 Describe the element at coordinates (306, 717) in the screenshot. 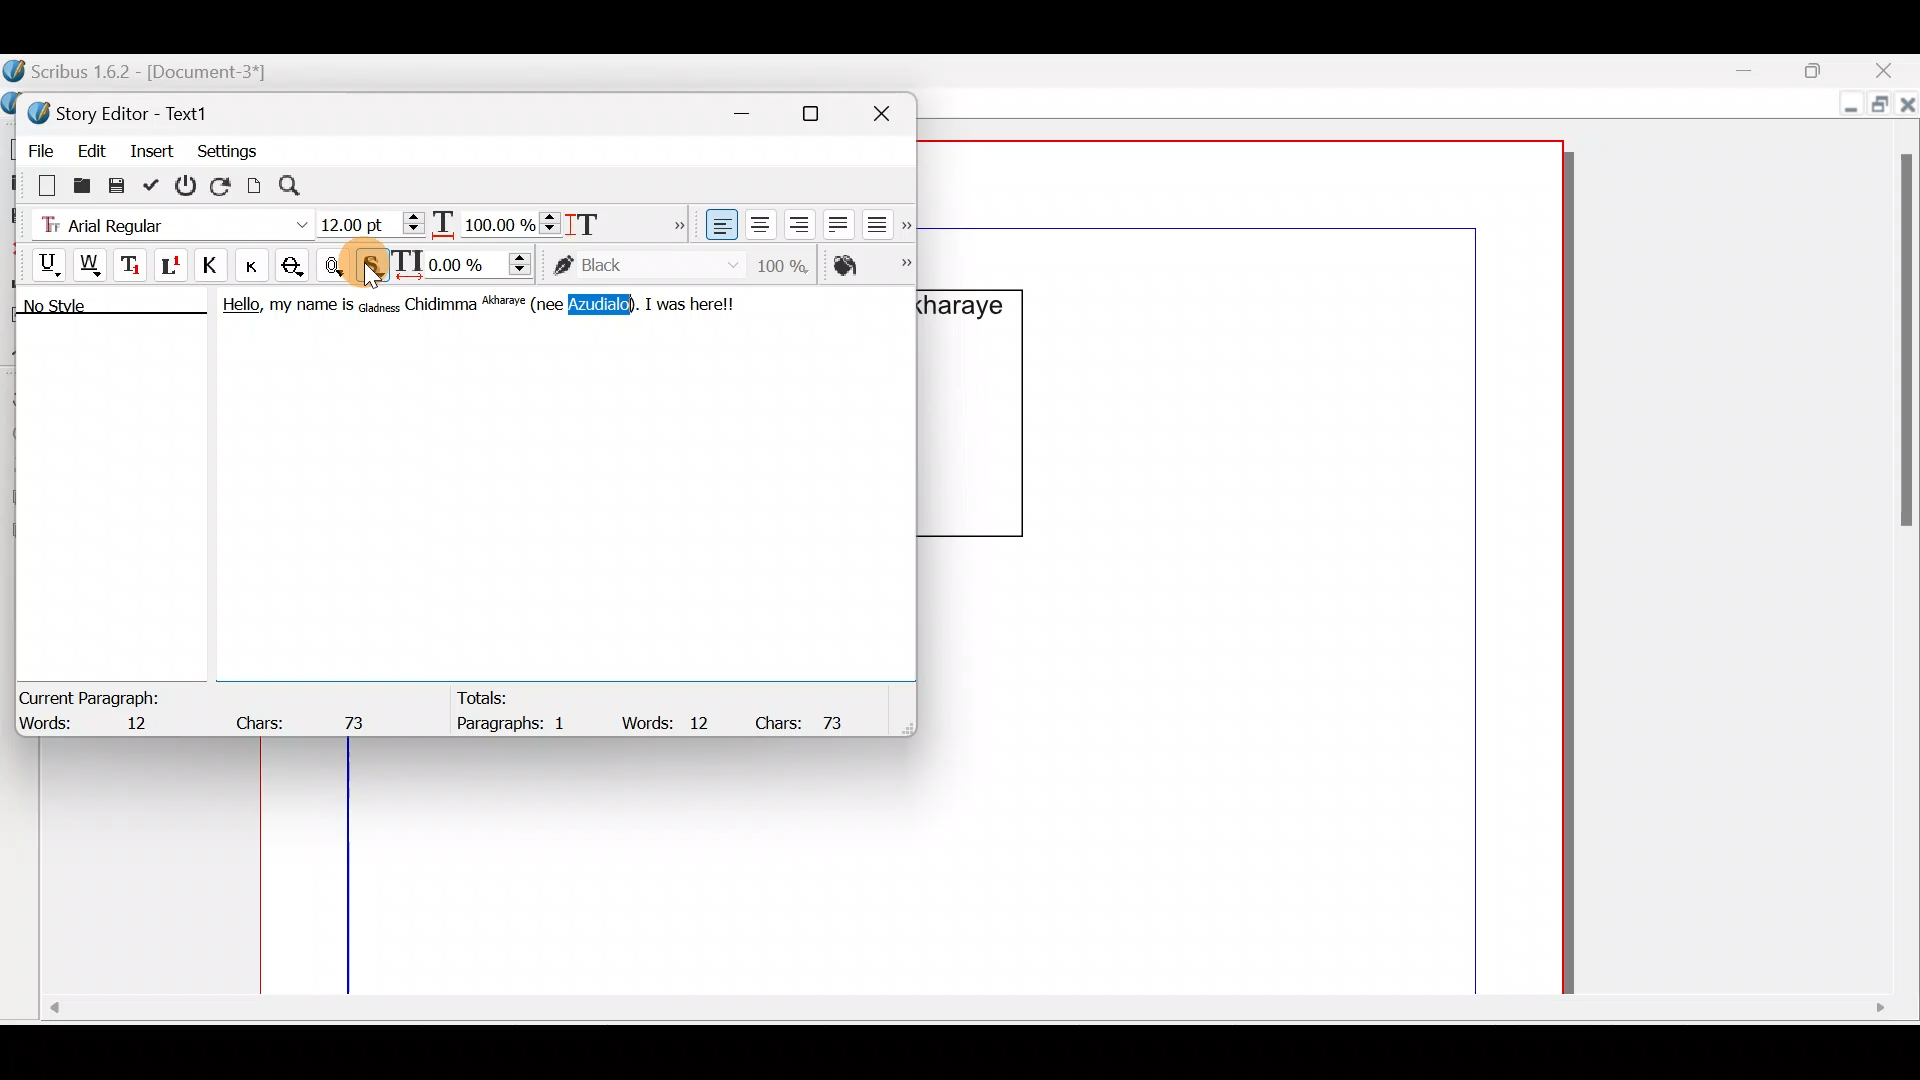

I see `Chars: 73` at that location.